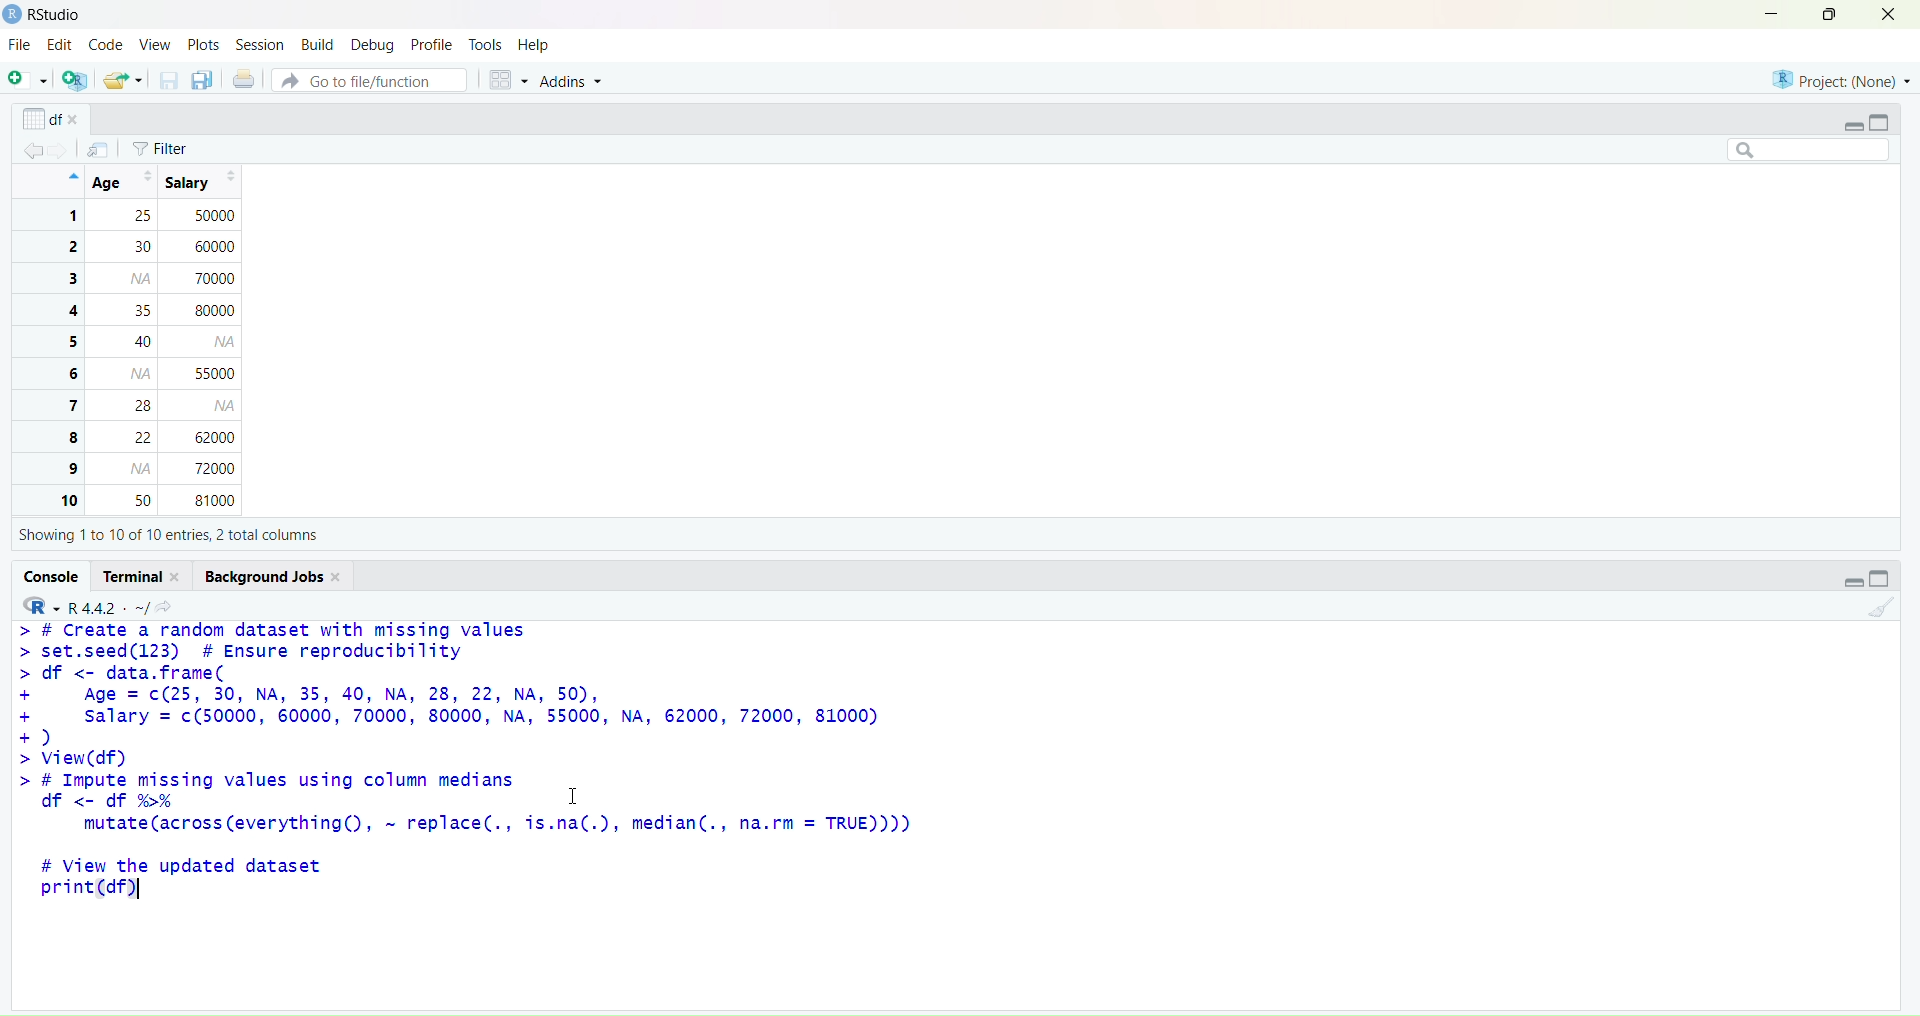 The width and height of the screenshot is (1920, 1016). Describe the element at coordinates (498, 694) in the screenshot. I see `> # Create a random dataset with missing values> set.seed(123) # Ensure reproducibility> df <- data.frame(+ Age = c(25, 30, NA, 35, 40, NA, 28, 22, NA, 50),+ salary = c(50000, 60000, 70000, 80000, NA, 55000, NA, 62000, 72000, 81000)+)> view(df)` at that location.